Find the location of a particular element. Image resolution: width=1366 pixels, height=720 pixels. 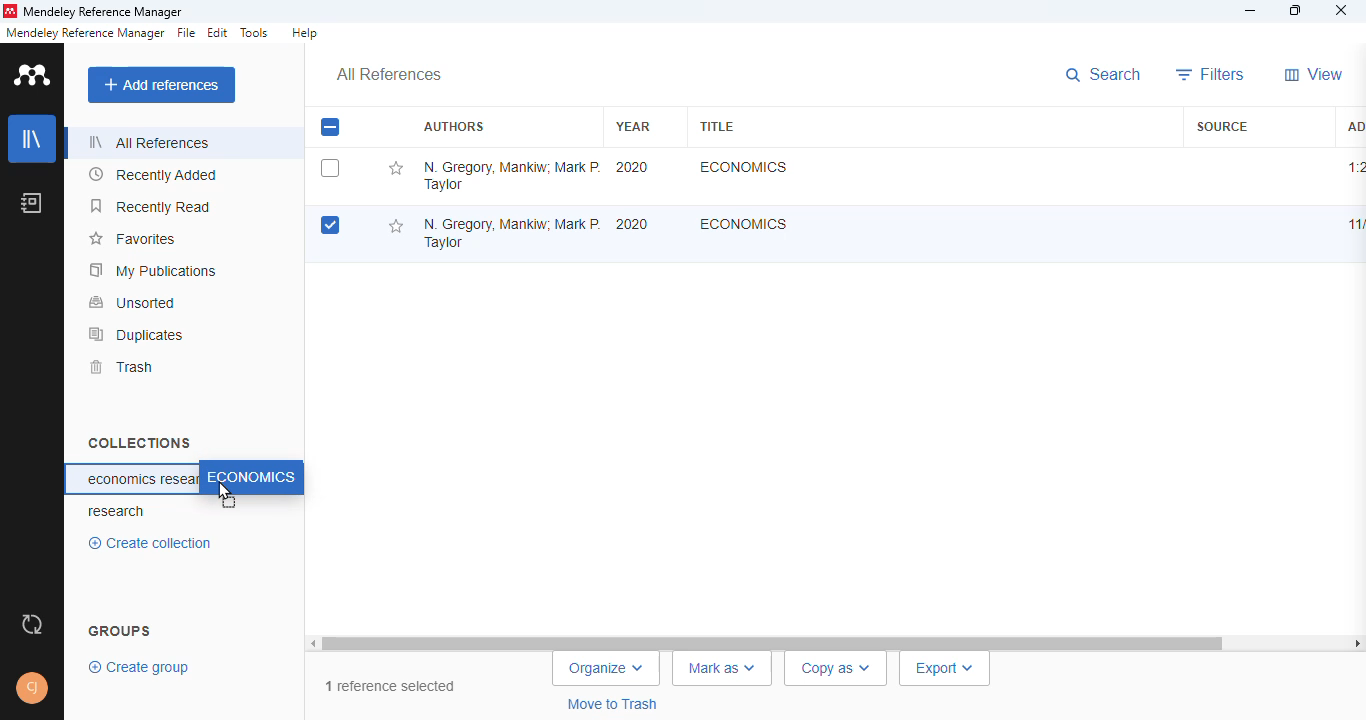

authors is located at coordinates (453, 127).